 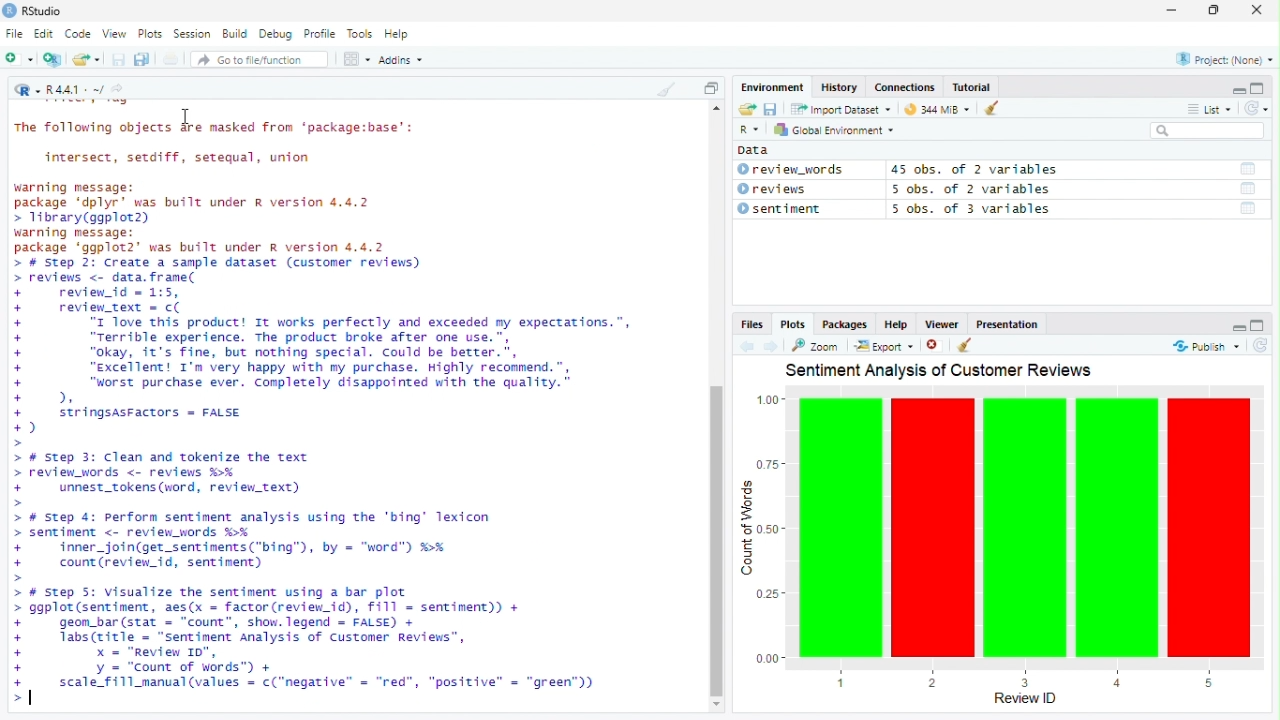 I want to click on Viewer, so click(x=941, y=325).